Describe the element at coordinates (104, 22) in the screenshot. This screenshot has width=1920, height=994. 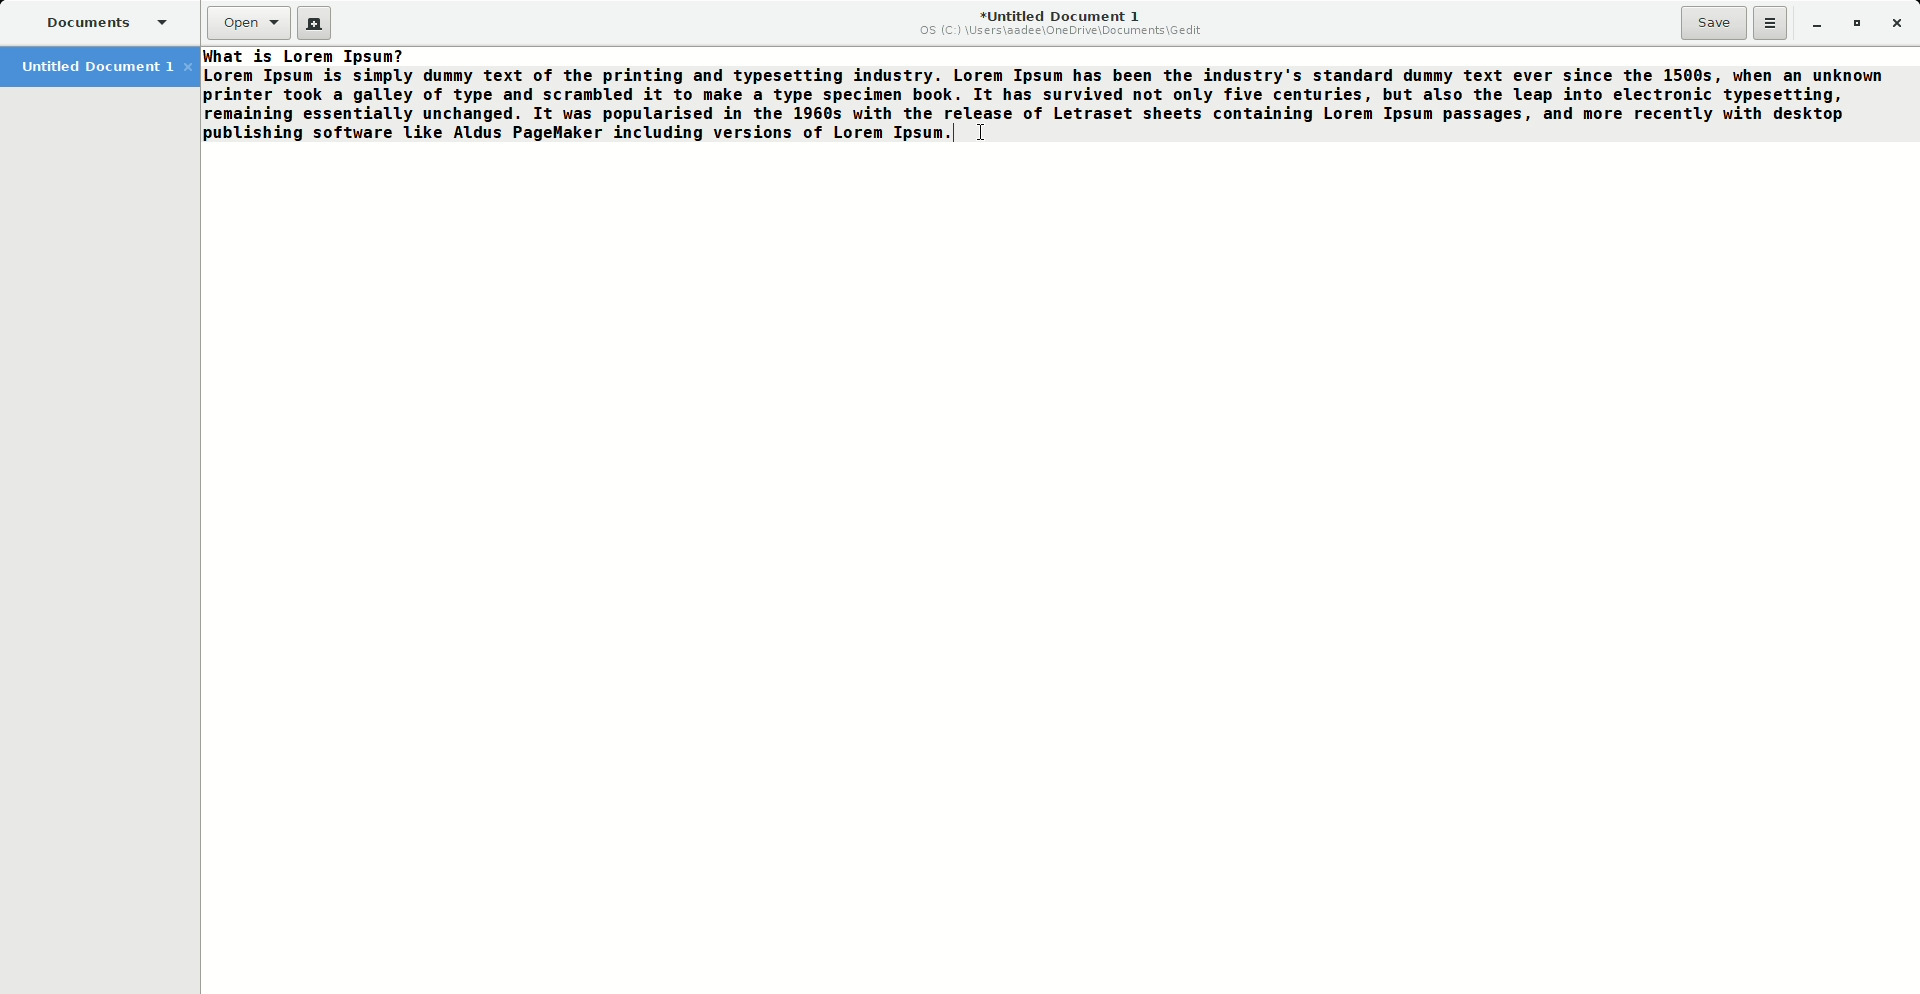
I see `Documents` at that location.